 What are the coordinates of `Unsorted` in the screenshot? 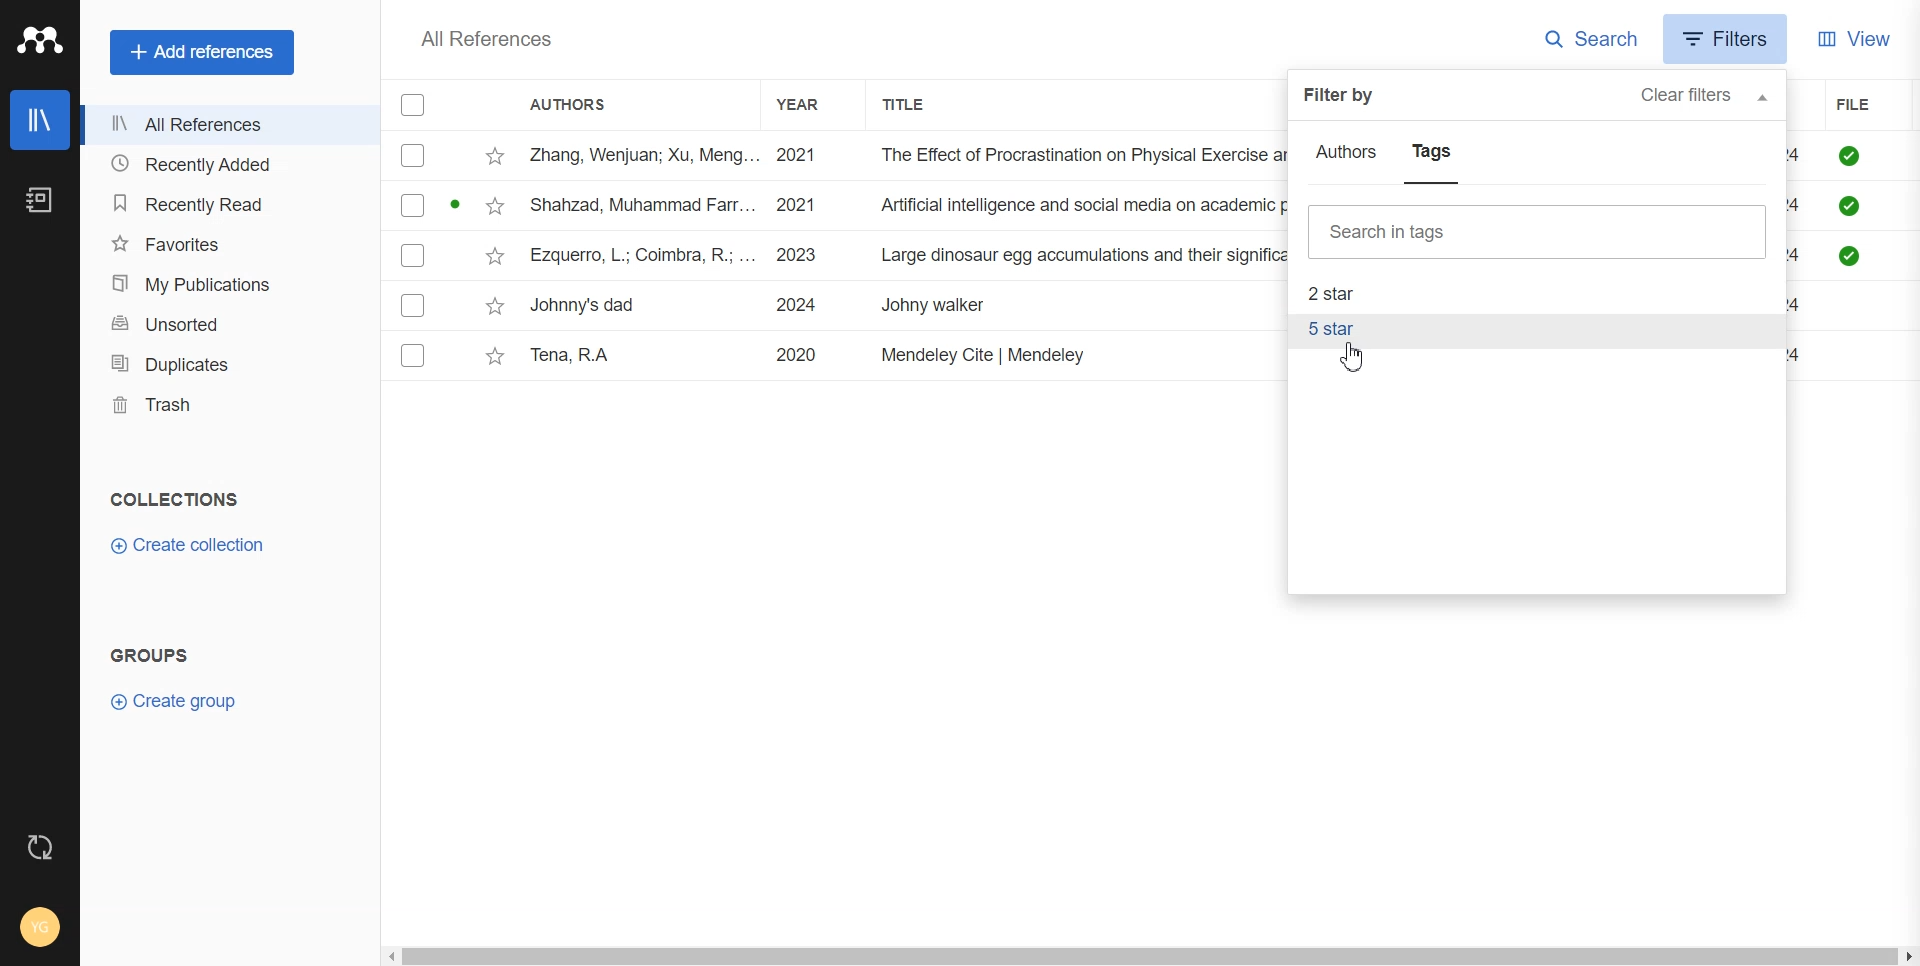 It's located at (226, 322).